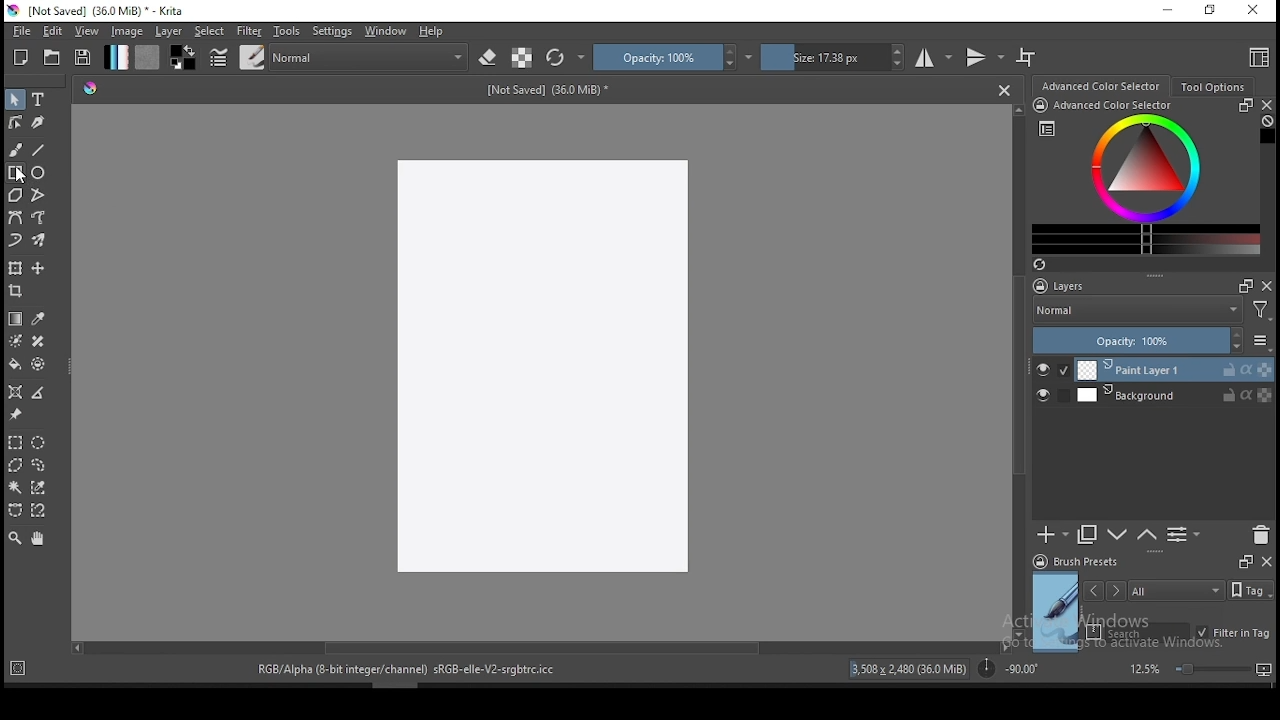 This screenshot has height=720, width=1280. I want to click on dynamic brush tool, so click(15, 241).